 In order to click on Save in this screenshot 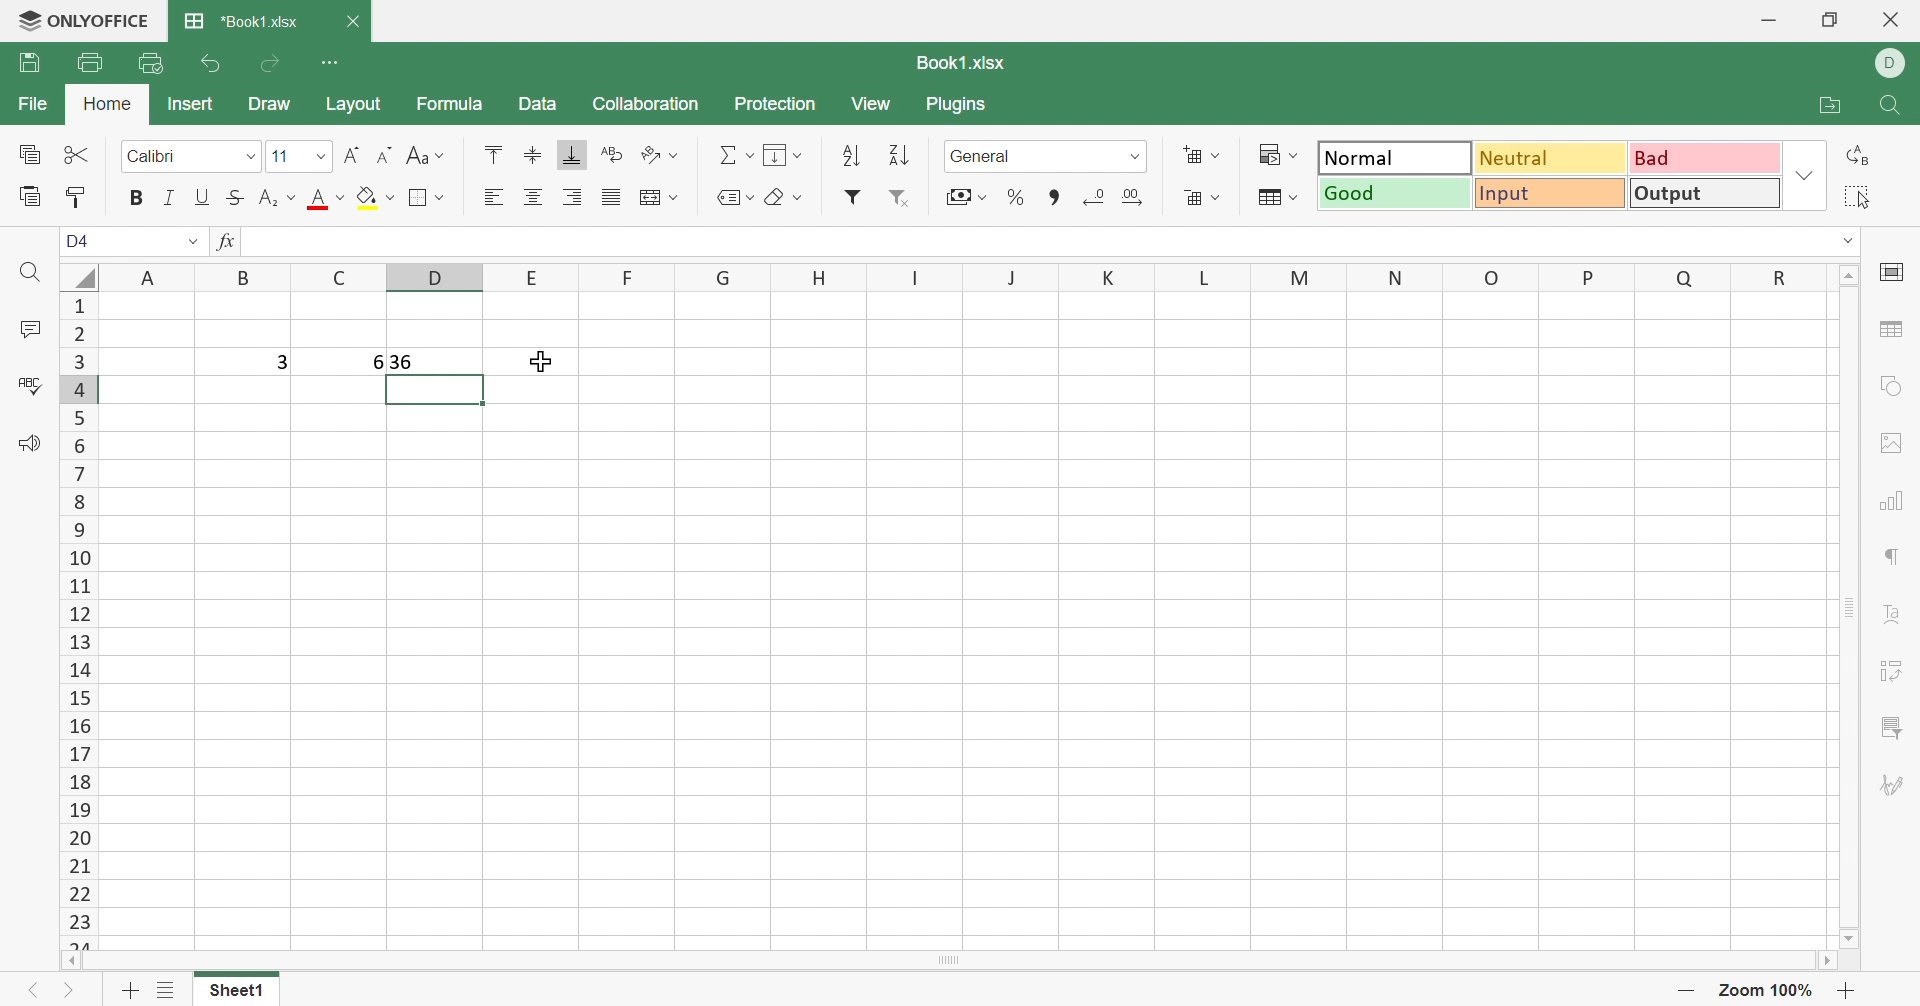, I will do `click(27, 63)`.